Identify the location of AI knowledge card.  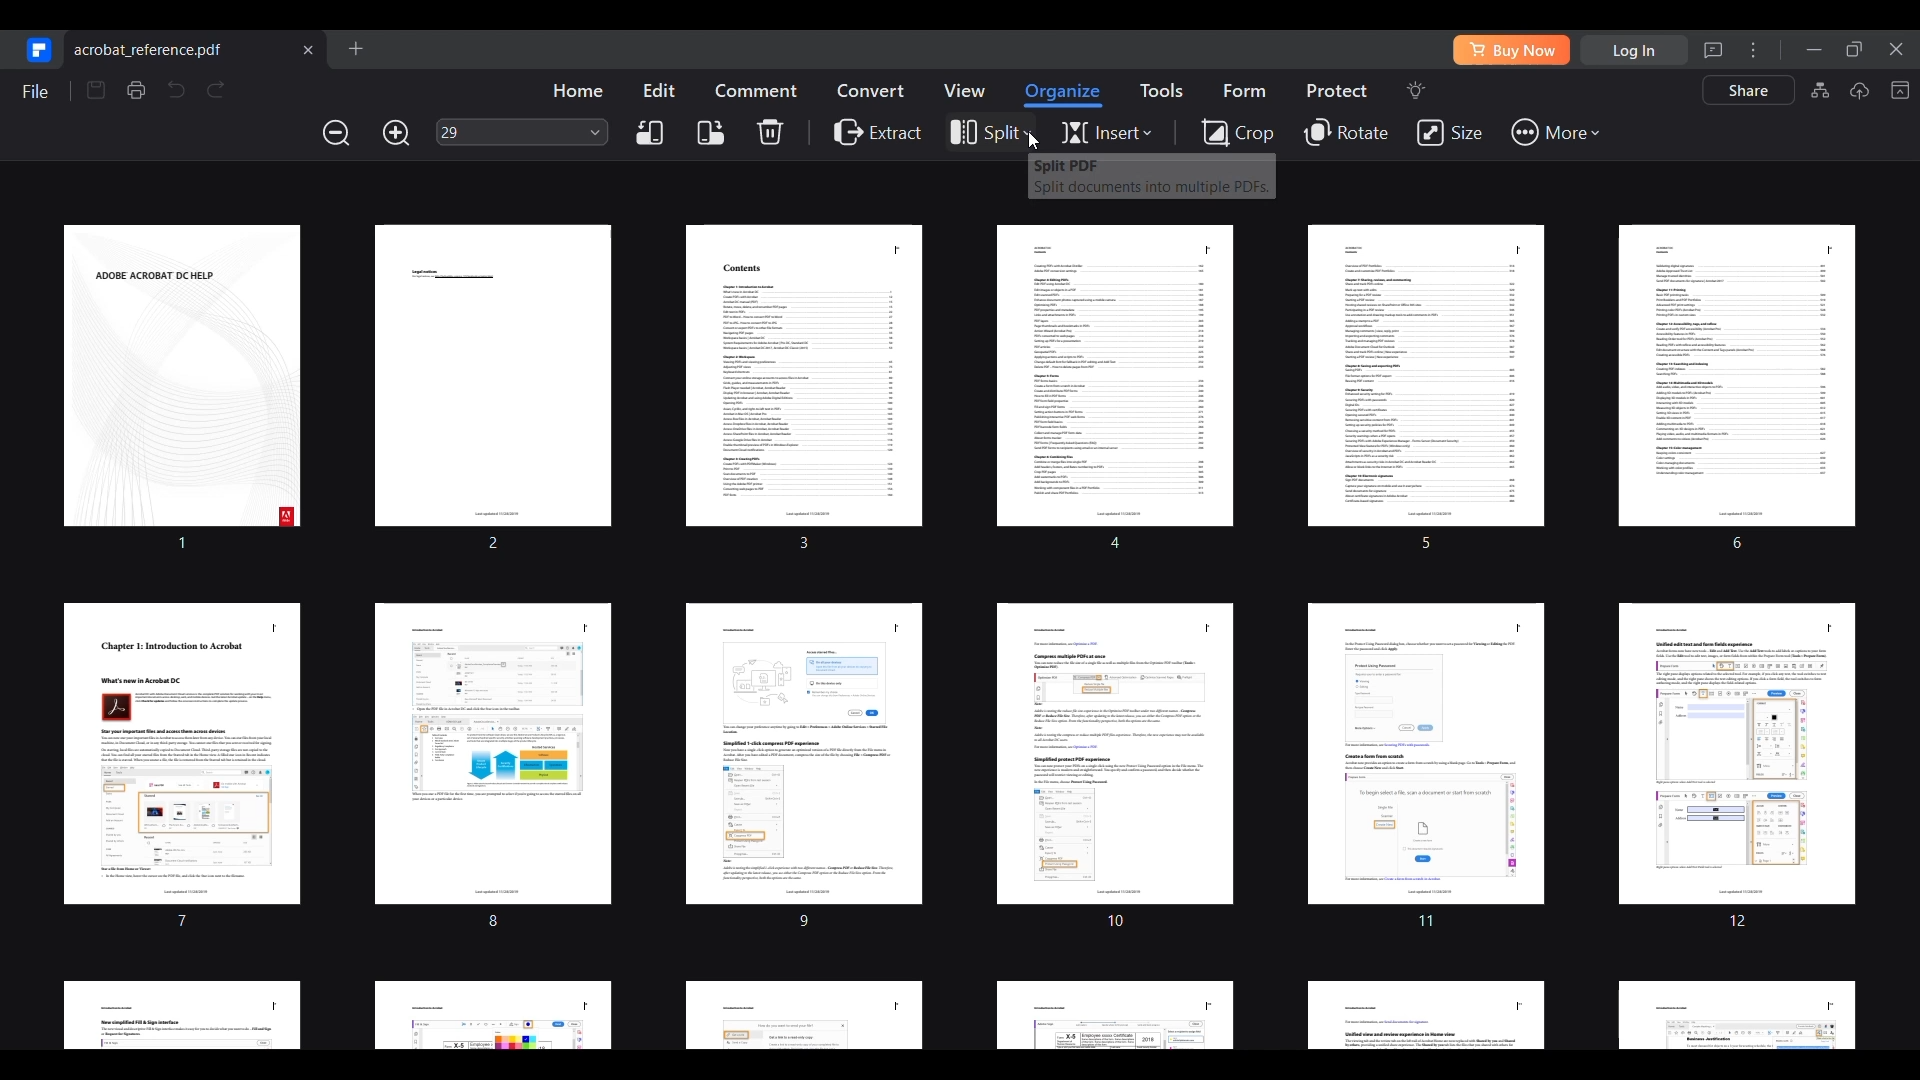
(1820, 90).